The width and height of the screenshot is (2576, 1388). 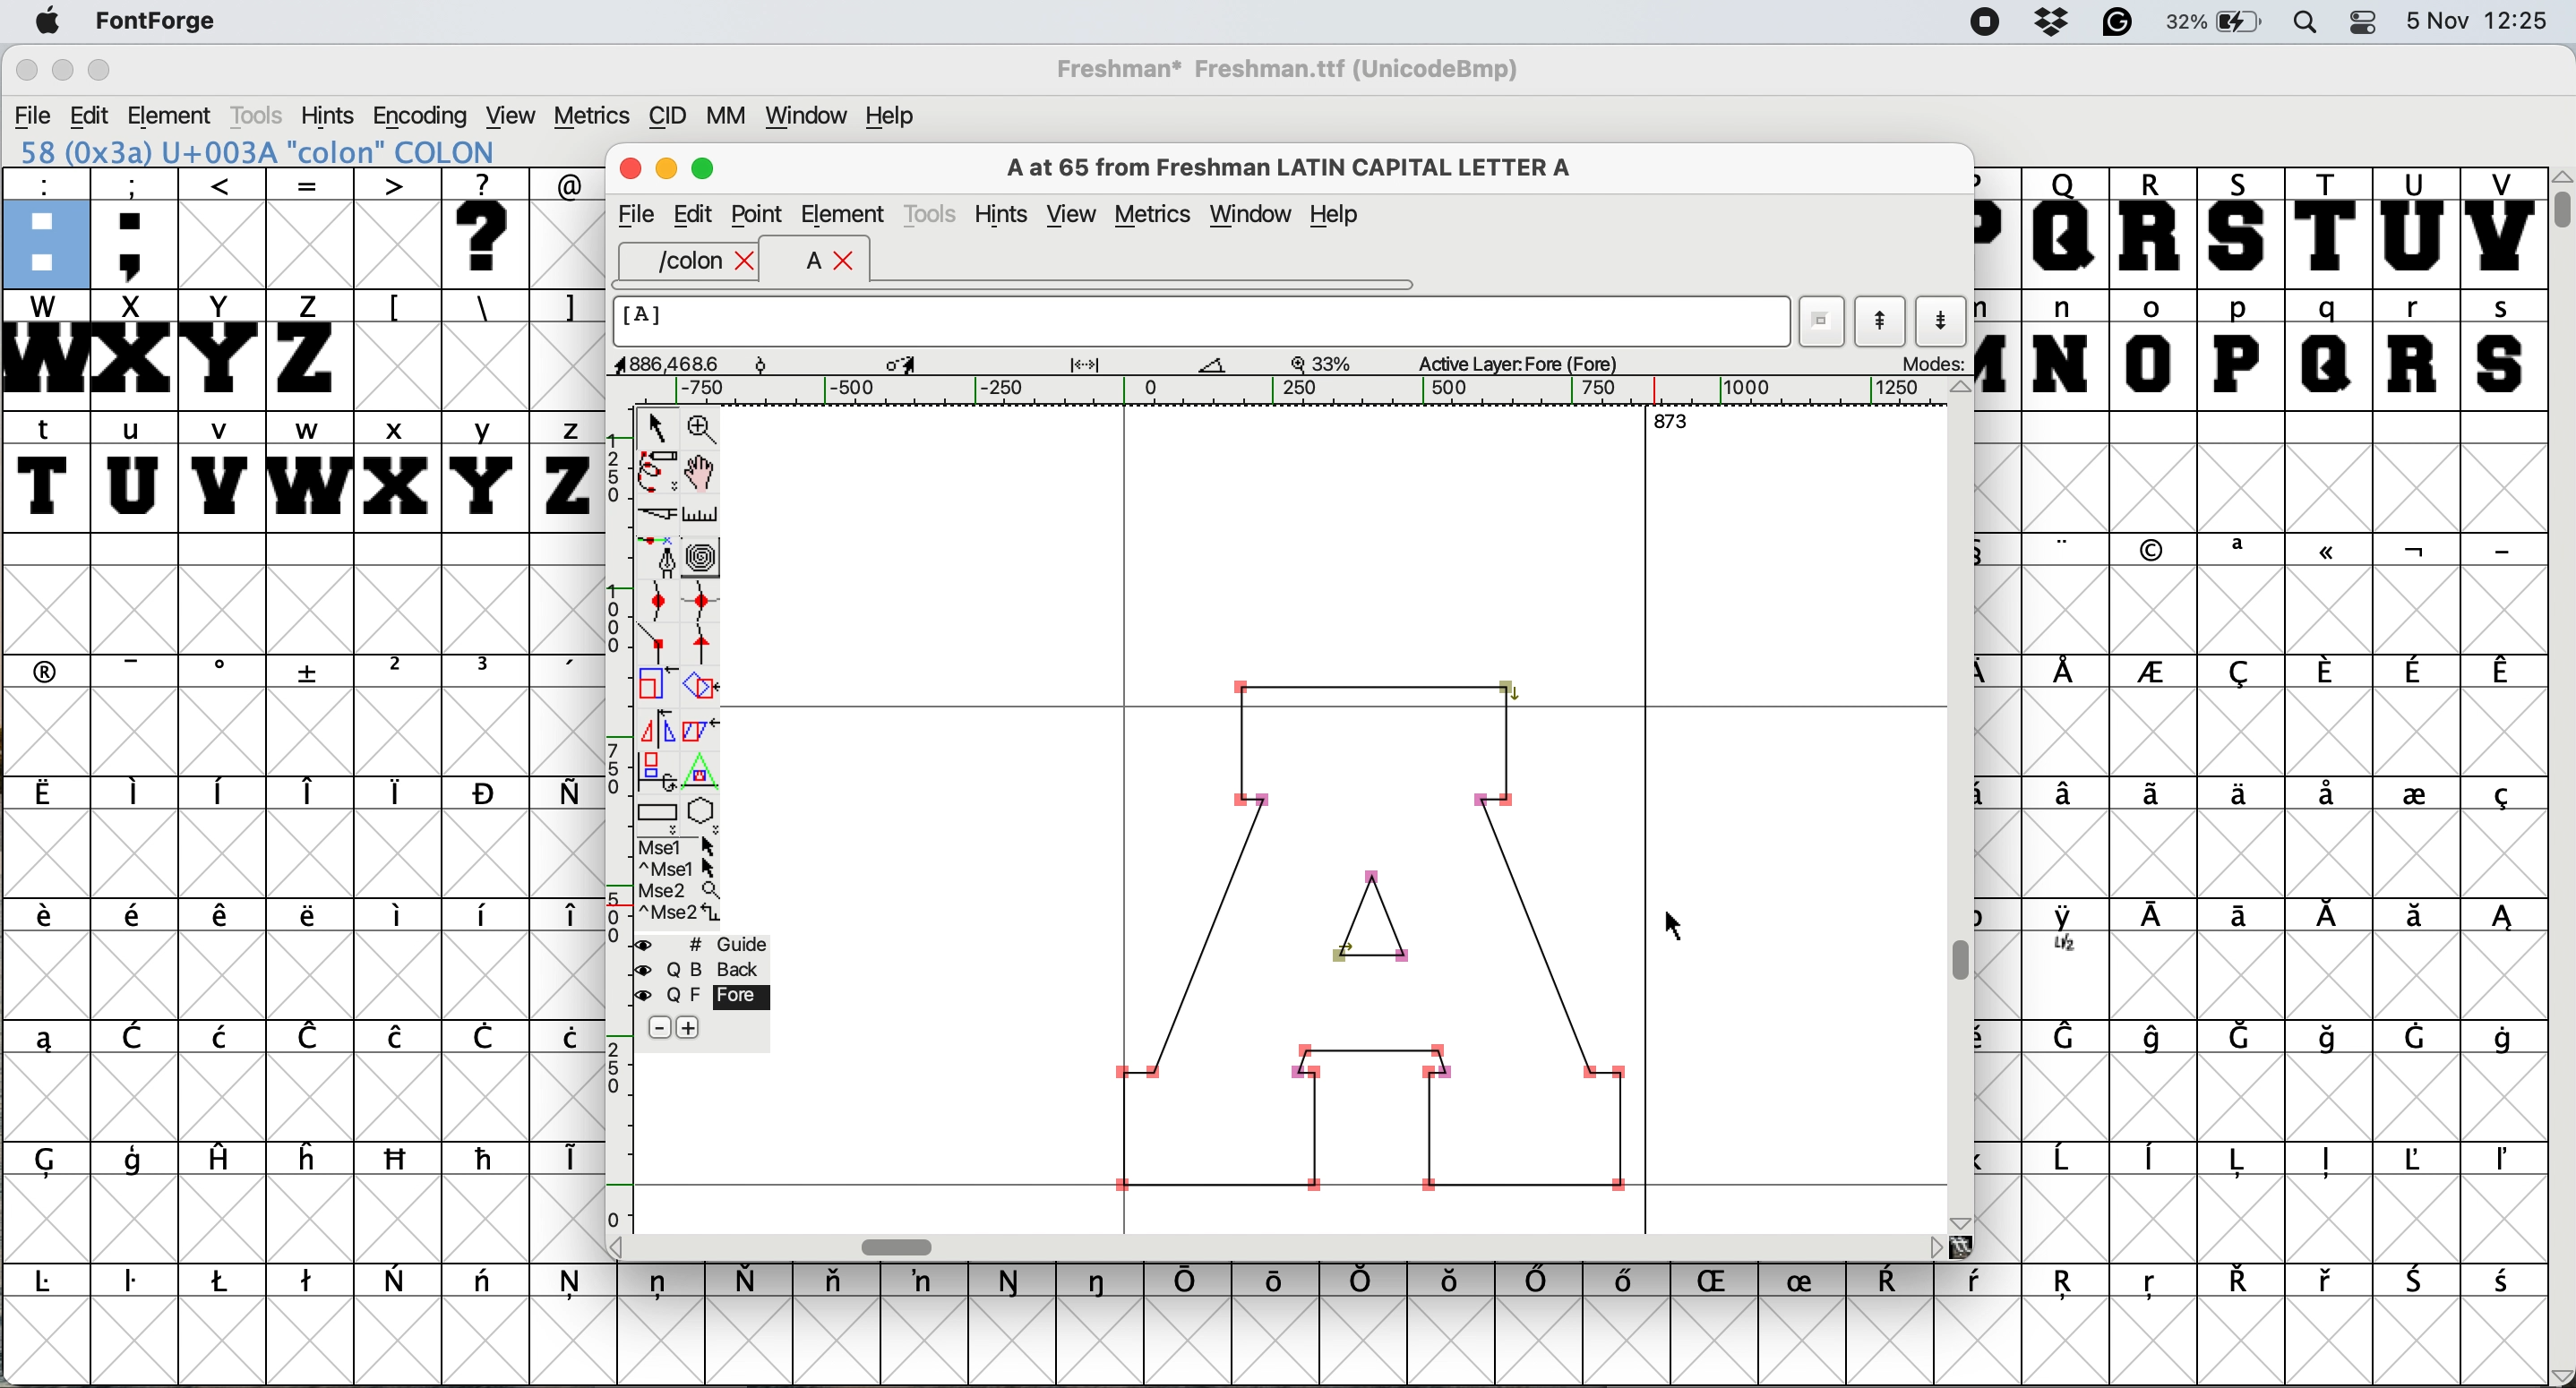 I want to click on element, so click(x=175, y=115).